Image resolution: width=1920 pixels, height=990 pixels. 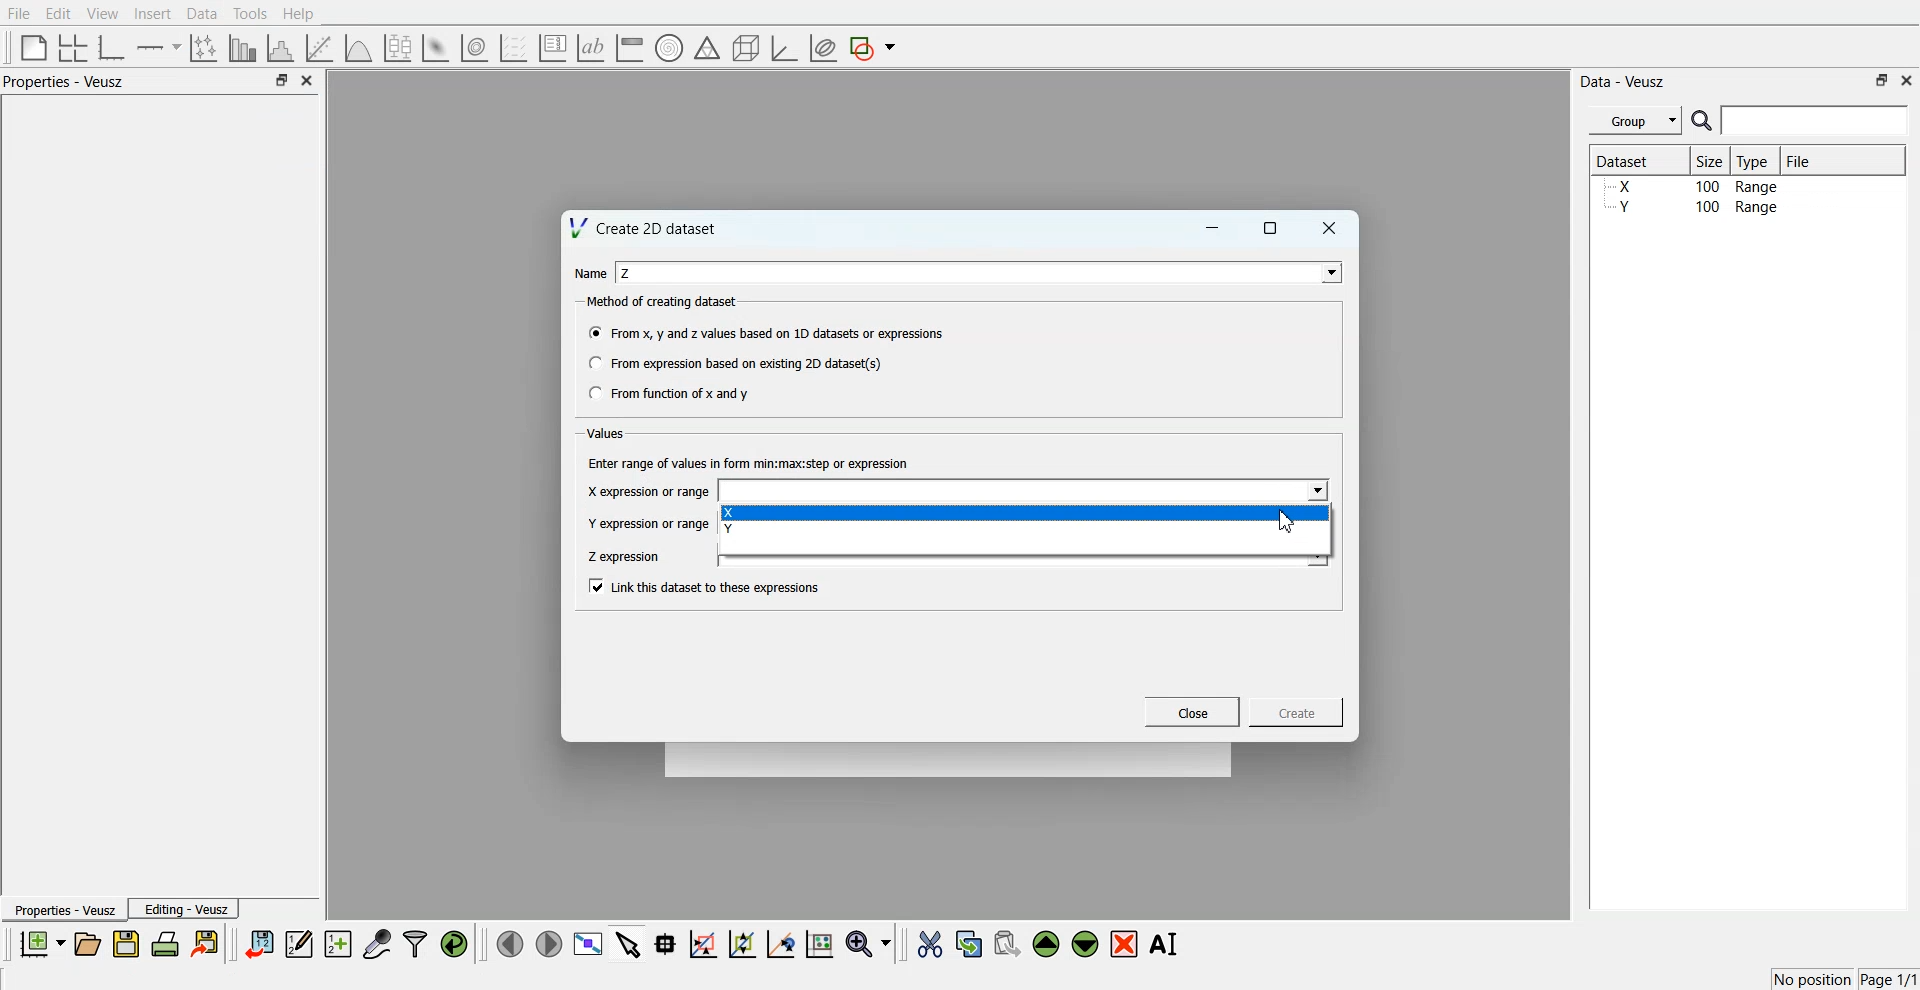 I want to click on Image color bar, so click(x=630, y=47).